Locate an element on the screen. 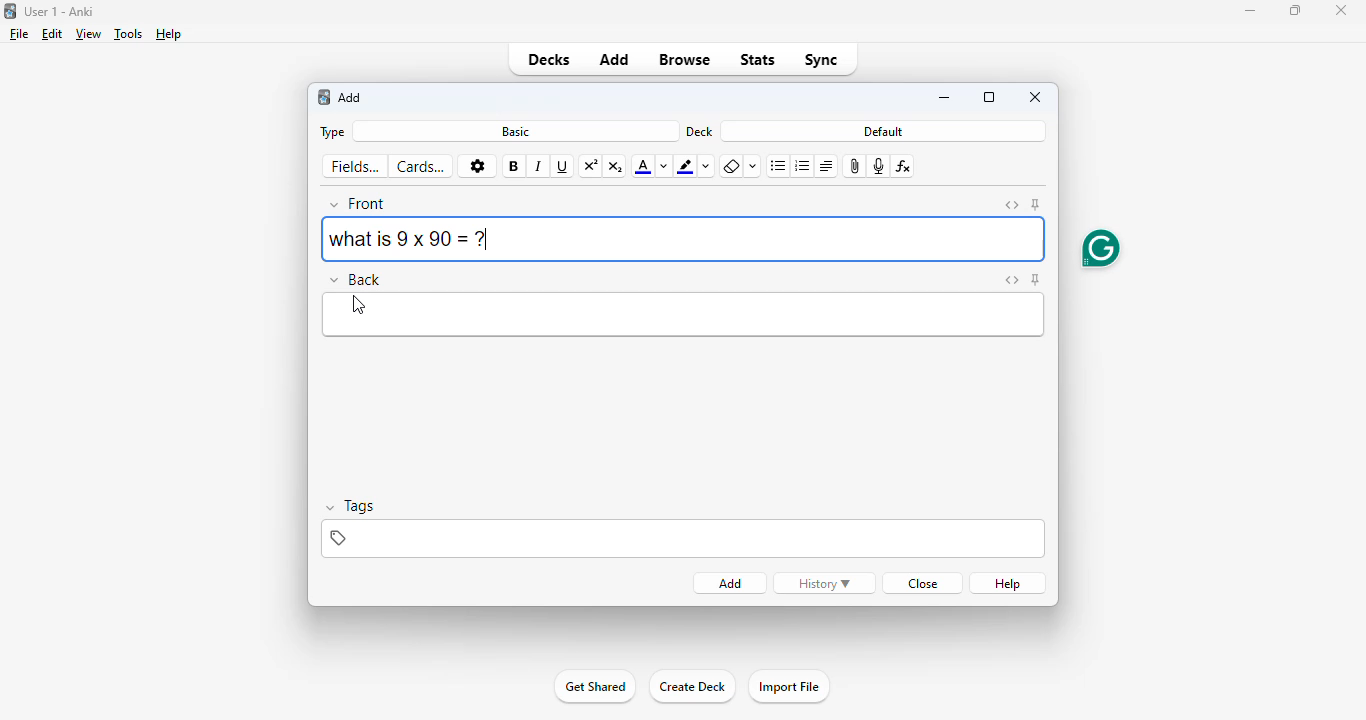  toggle HTML editor is located at coordinates (1012, 205).